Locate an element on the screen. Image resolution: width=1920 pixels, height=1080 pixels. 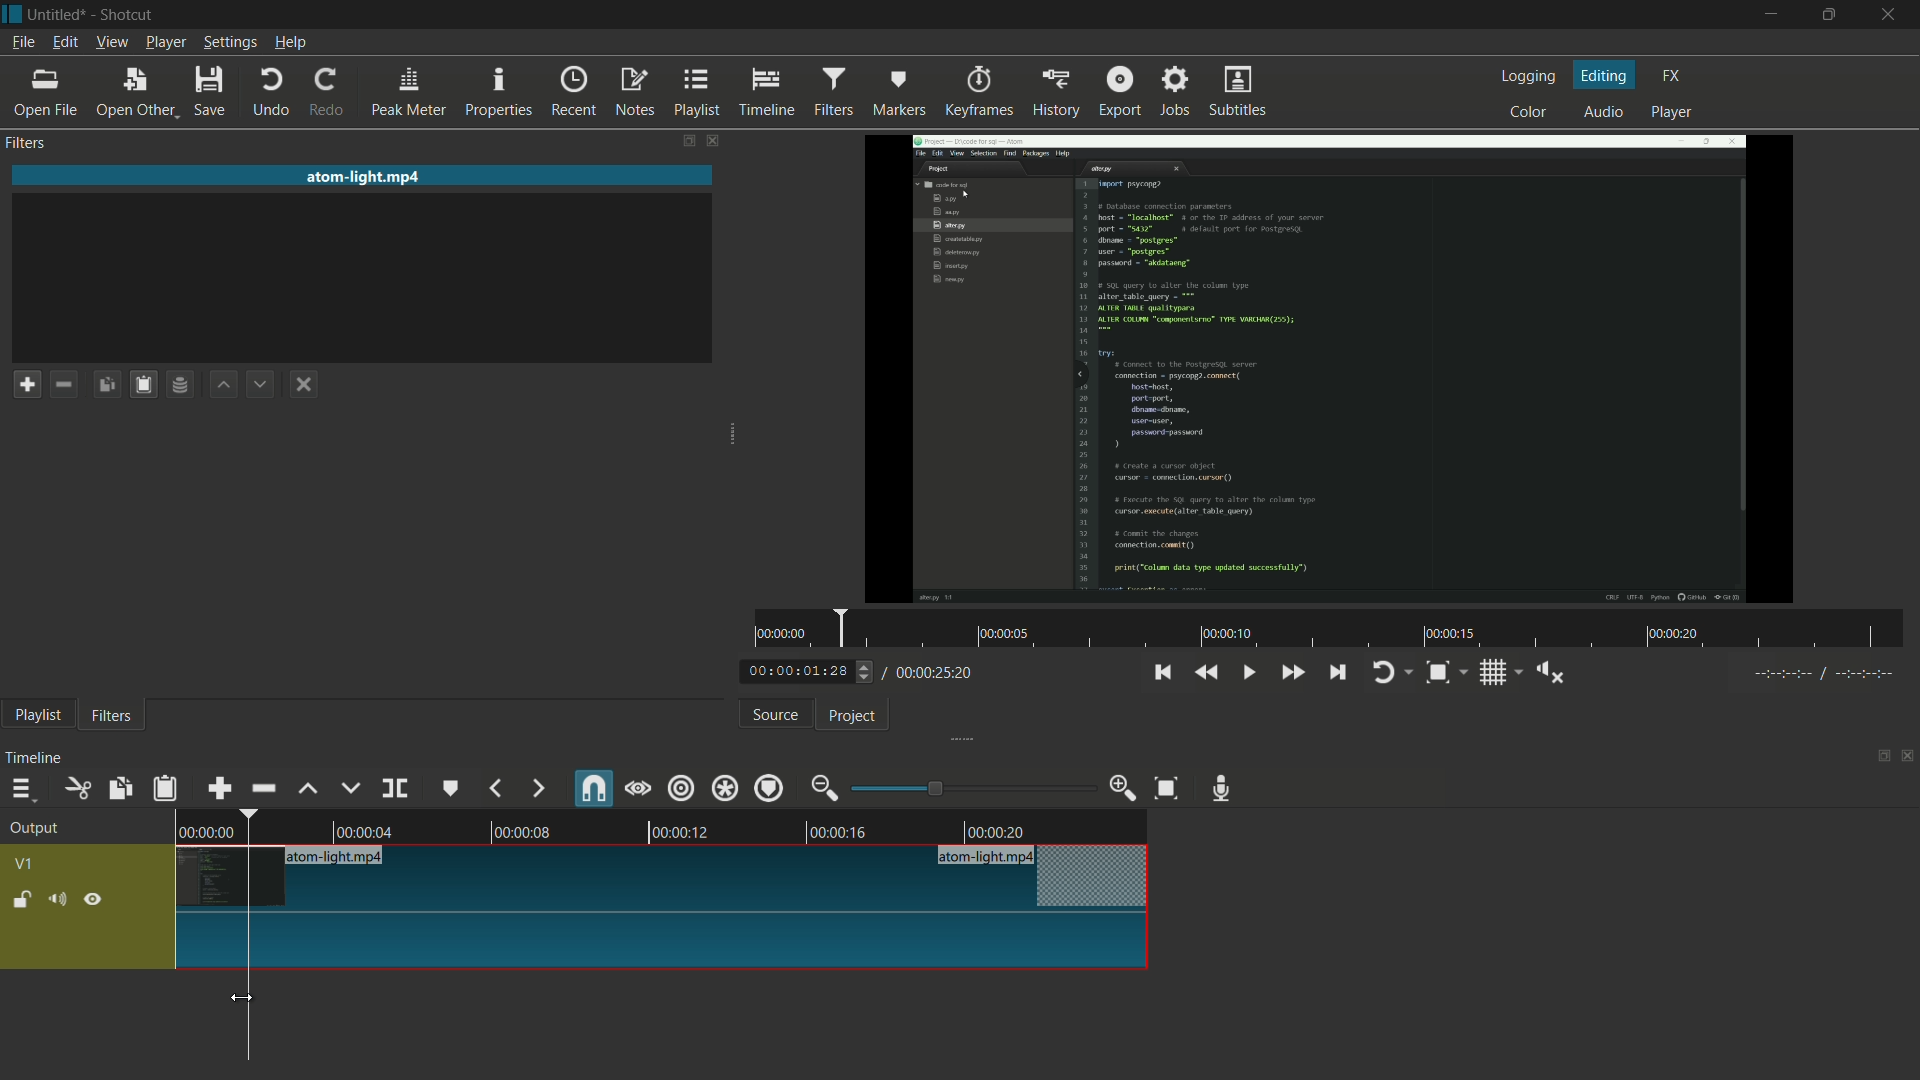
toggle play or pause is located at coordinates (1246, 670).